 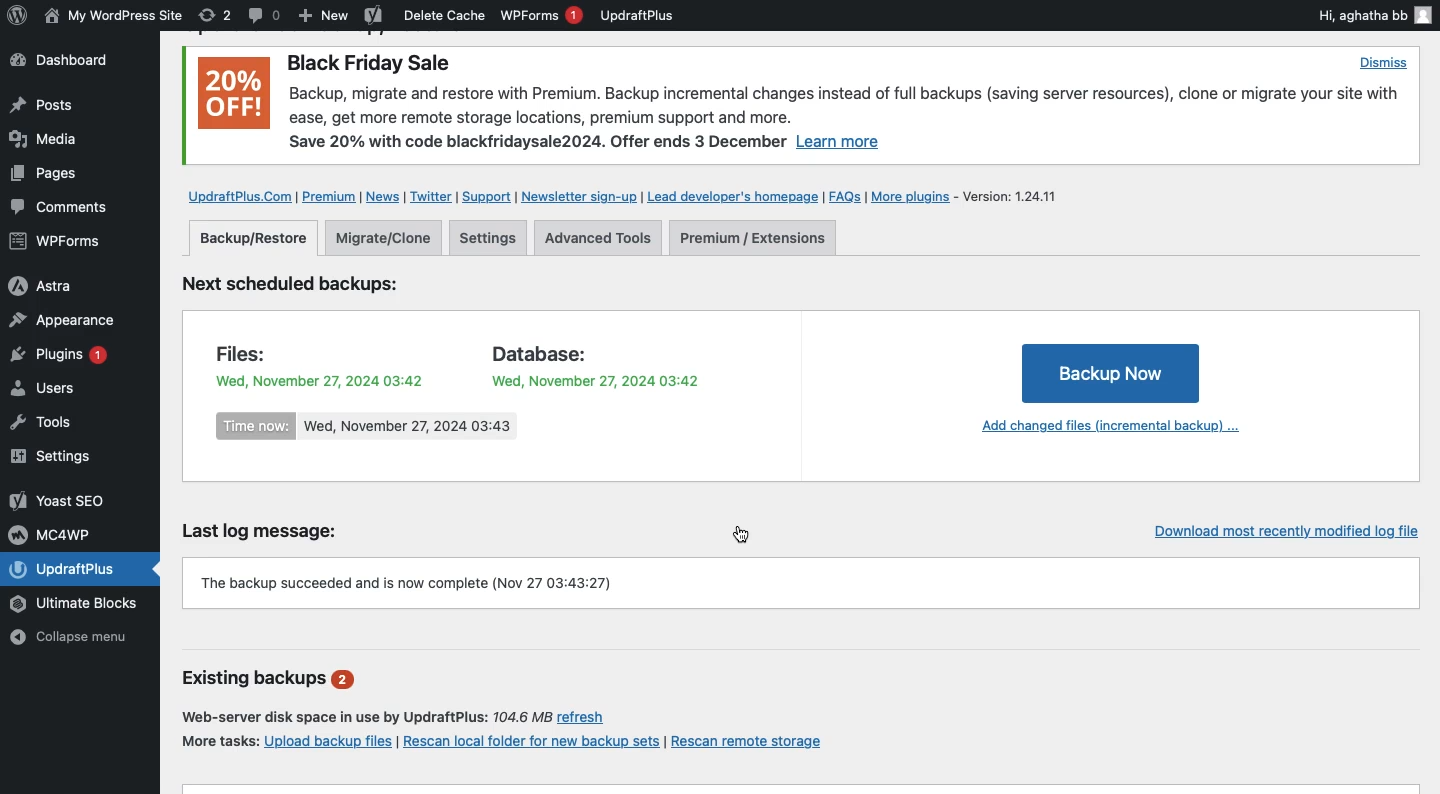 What do you see at coordinates (845, 198) in the screenshot?
I see `FAQs` at bounding box center [845, 198].